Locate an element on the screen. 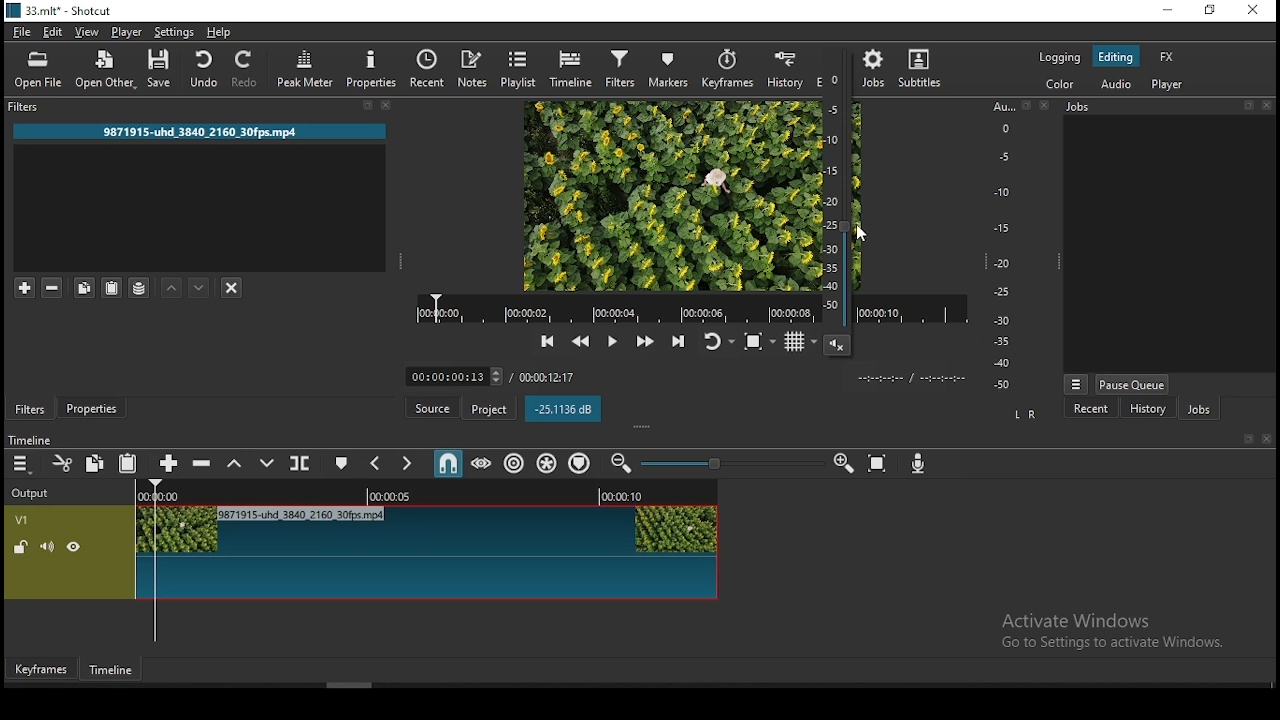  time is located at coordinates (920, 377).